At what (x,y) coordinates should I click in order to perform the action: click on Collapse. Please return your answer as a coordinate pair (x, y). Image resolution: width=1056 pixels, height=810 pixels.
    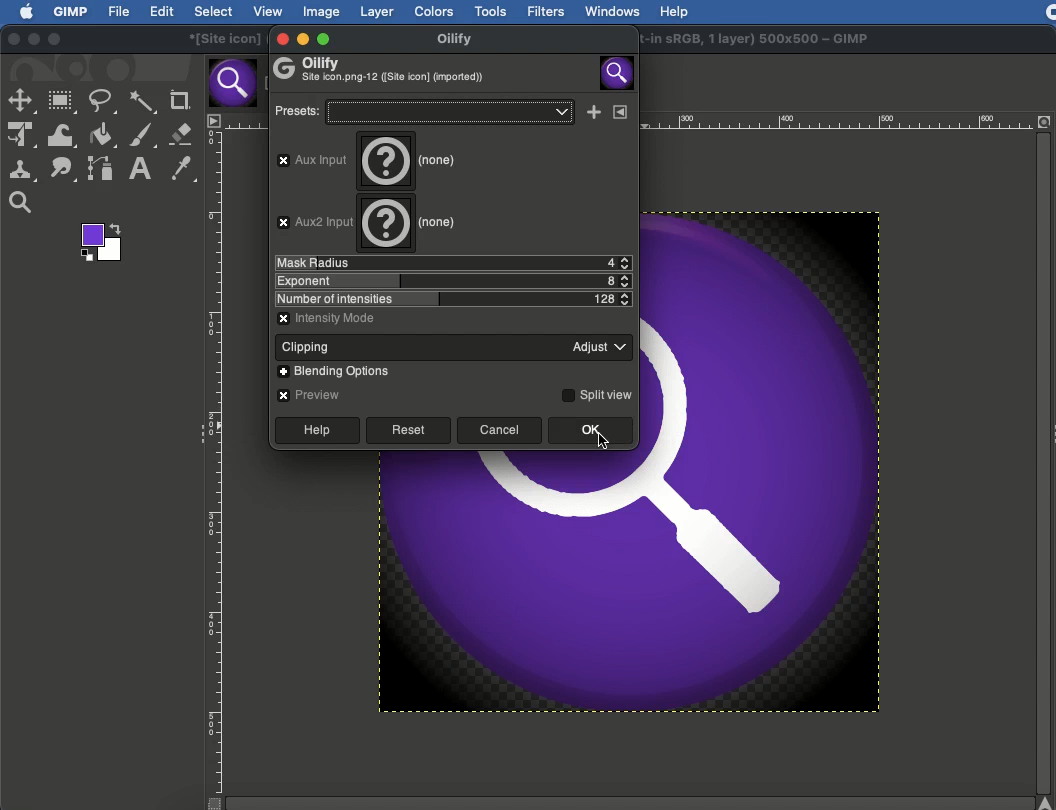
    Looking at the image, I should click on (199, 430).